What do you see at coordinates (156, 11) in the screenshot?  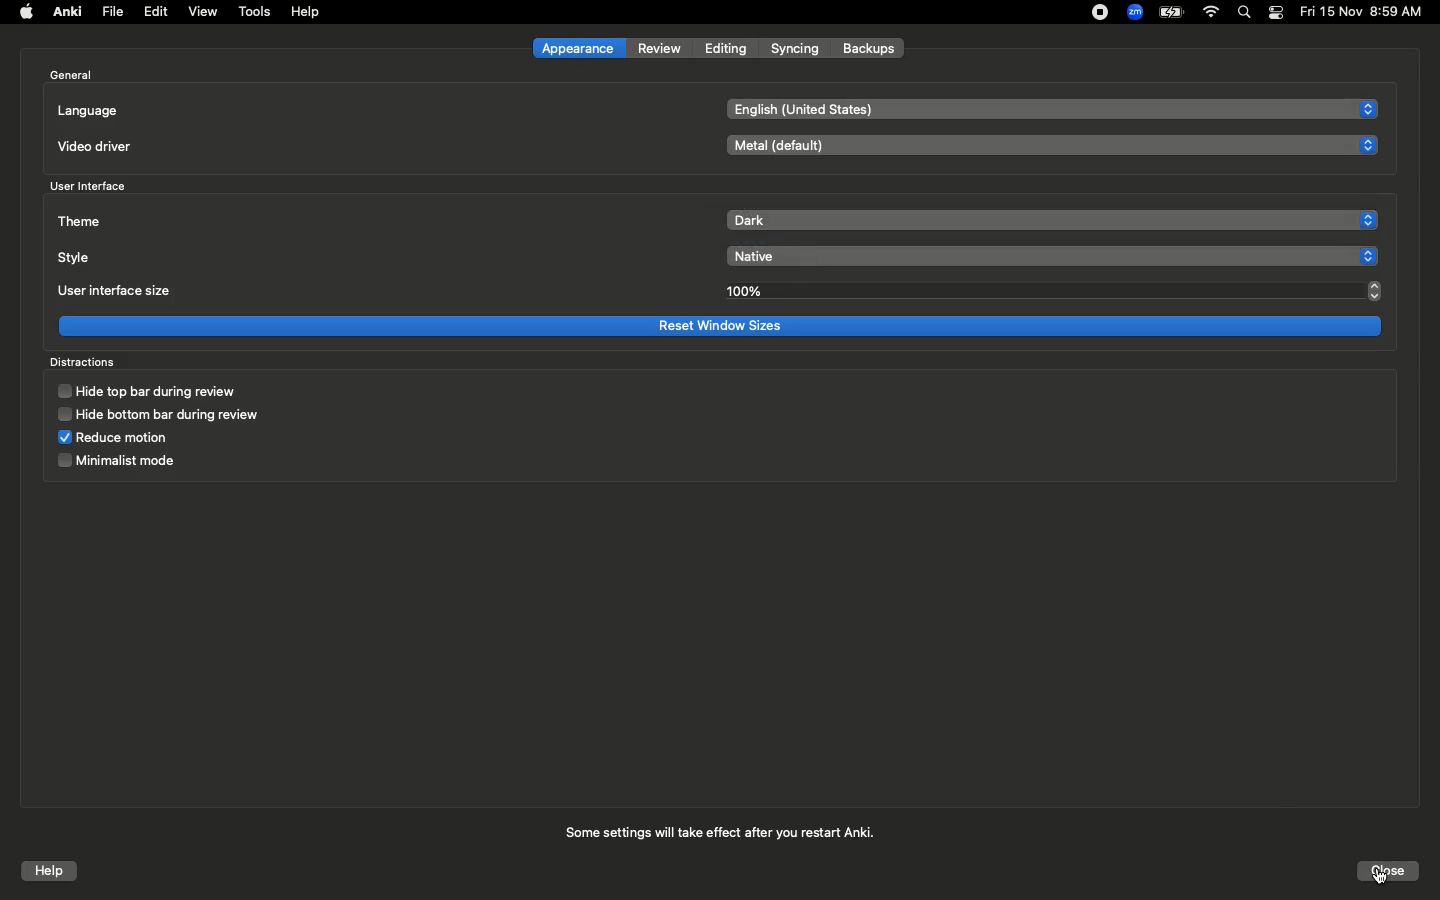 I see `Edit` at bounding box center [156, 11].